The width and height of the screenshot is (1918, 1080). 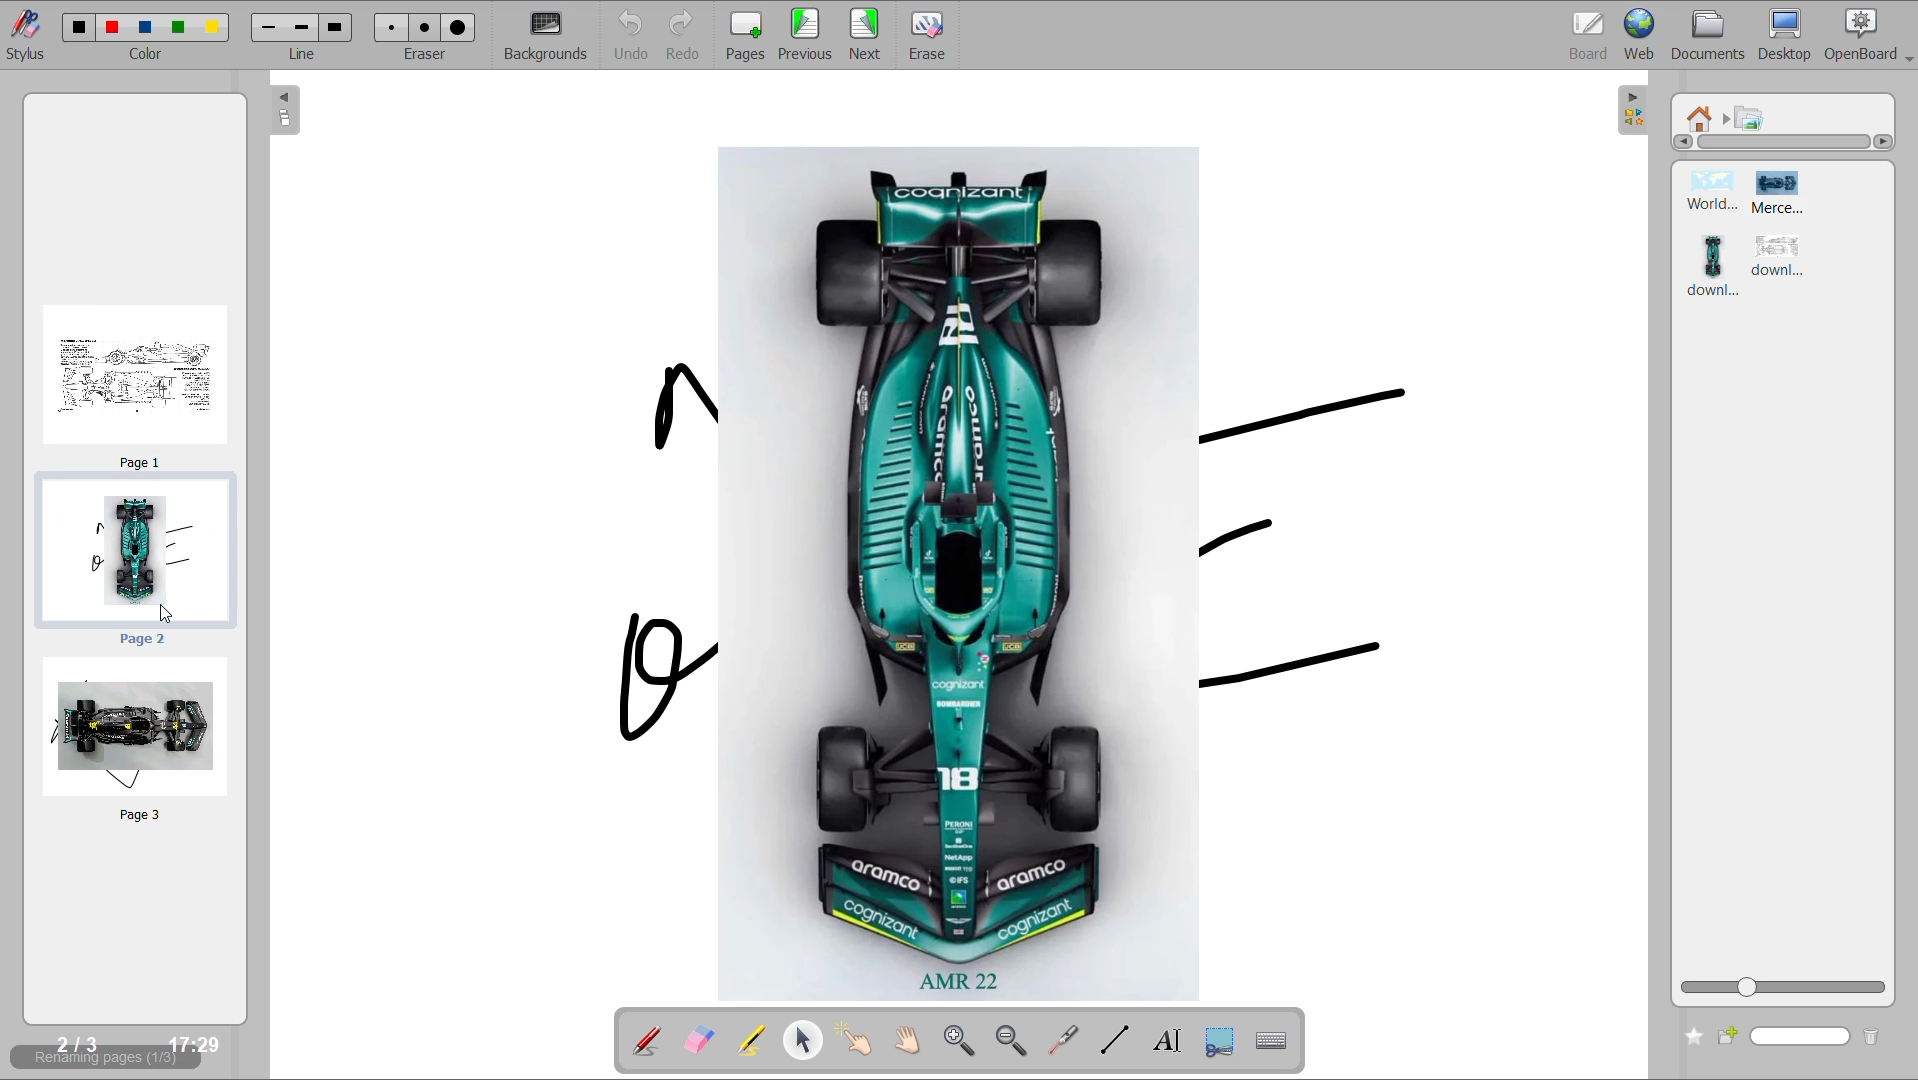 What do you see at coordinates (1271, 1042) in the screenshot?
I see `create virtual keyboard` at bounding box center [1271, 1042].